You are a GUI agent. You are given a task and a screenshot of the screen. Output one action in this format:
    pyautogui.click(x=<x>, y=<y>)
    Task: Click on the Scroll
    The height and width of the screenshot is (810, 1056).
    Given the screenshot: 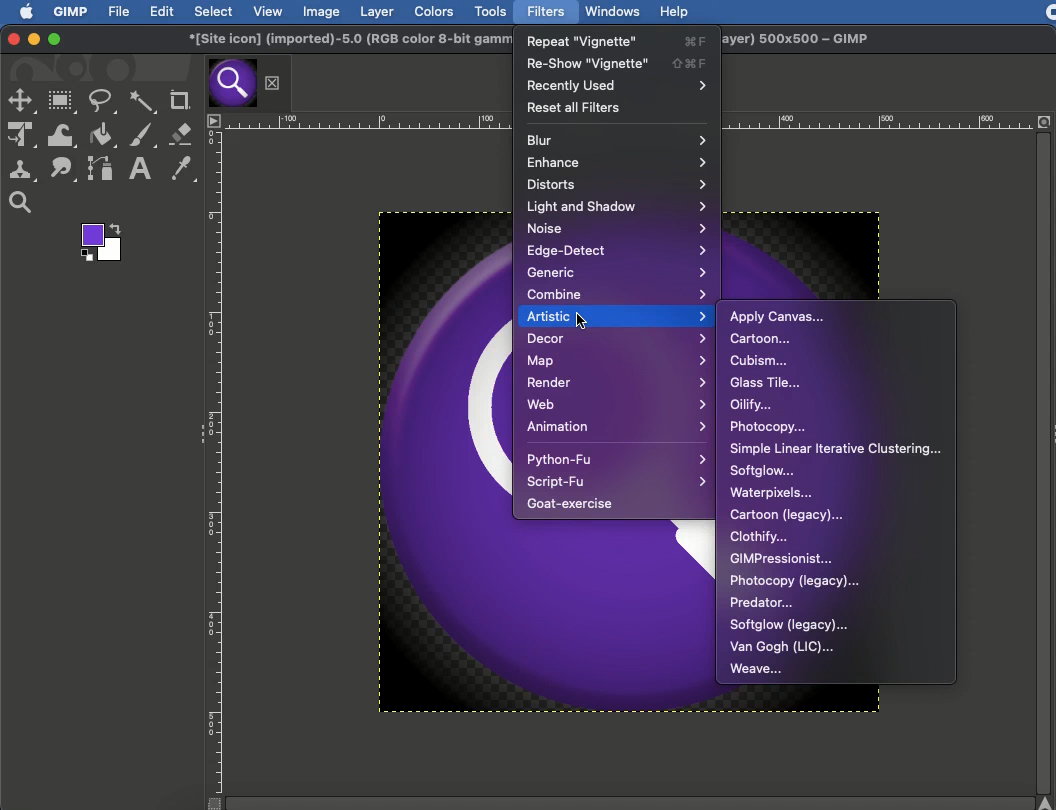 What is the action you would take?
    pyautogui.click(x=1047, y=472)
    